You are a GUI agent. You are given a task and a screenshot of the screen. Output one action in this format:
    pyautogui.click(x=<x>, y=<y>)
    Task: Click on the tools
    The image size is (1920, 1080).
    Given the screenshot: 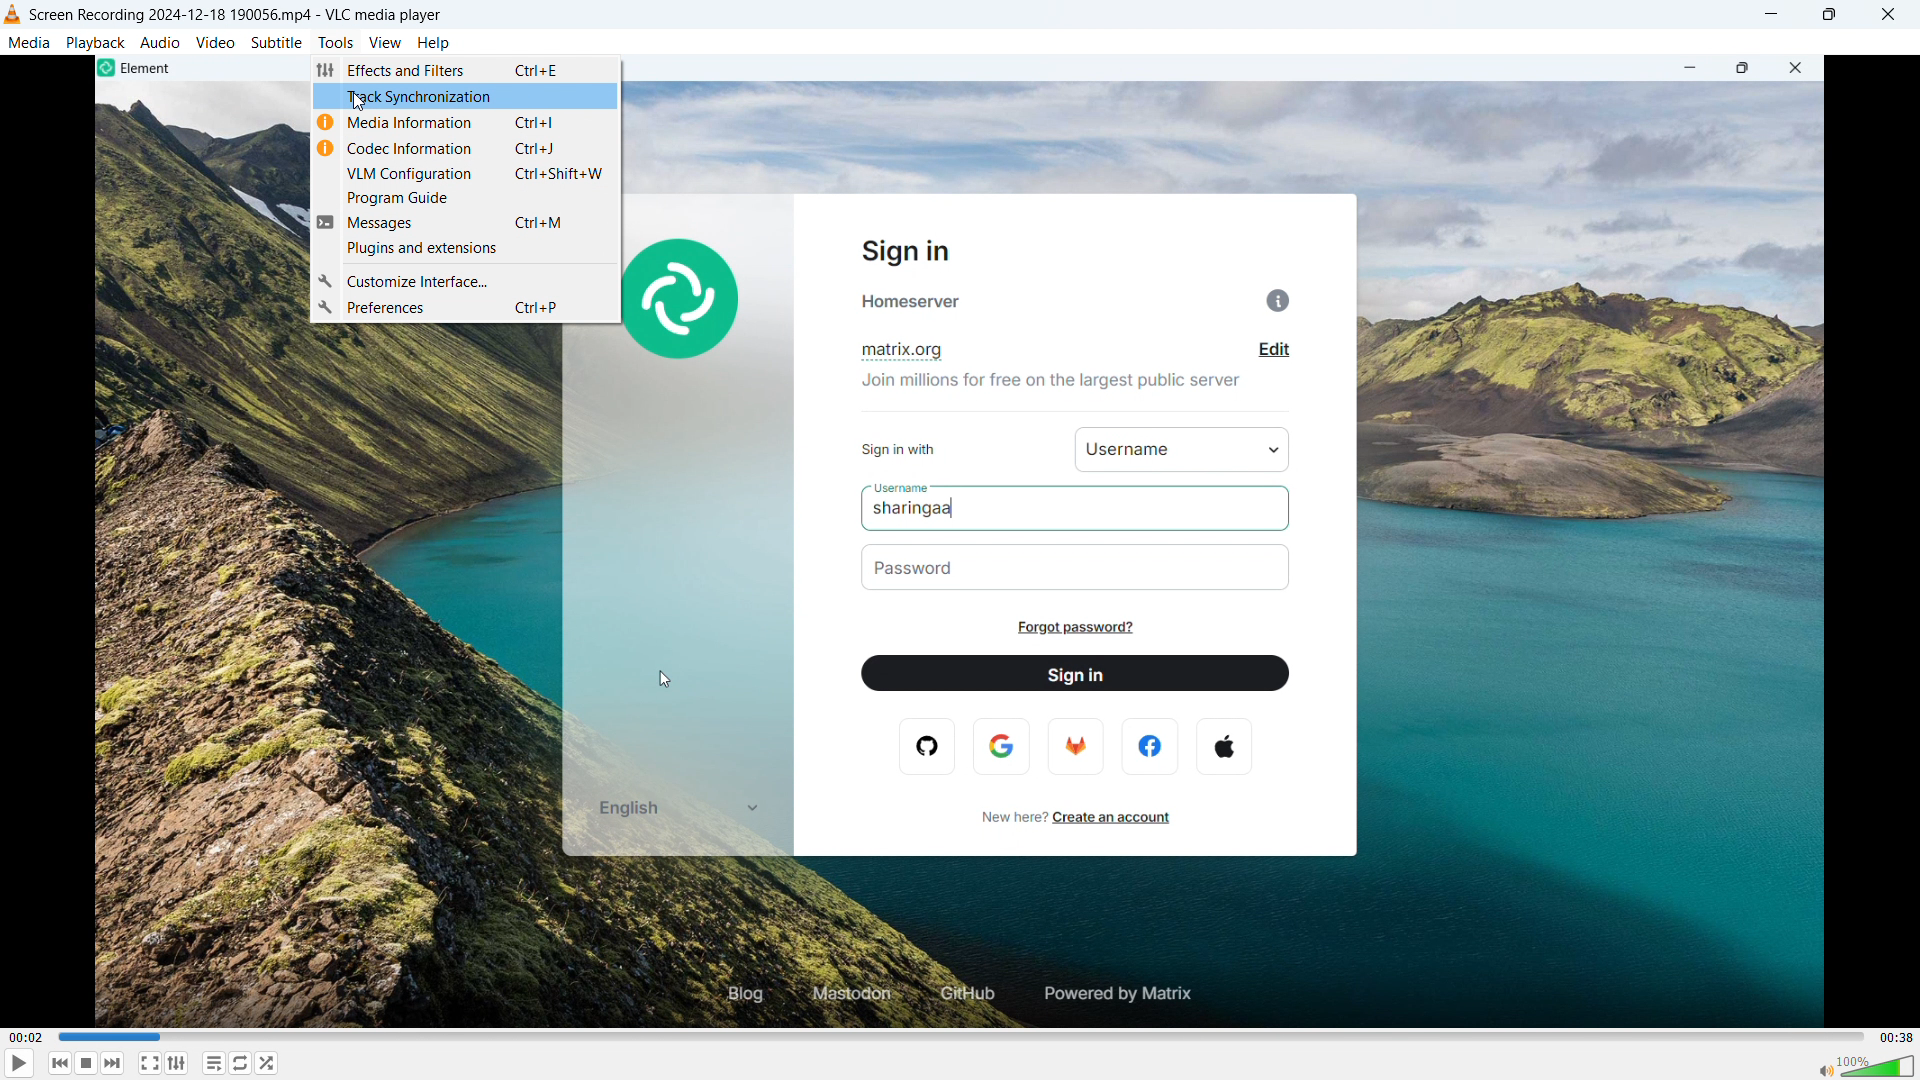 What is the action you would take?
    pyautogui.click(x=336, y=43)
    